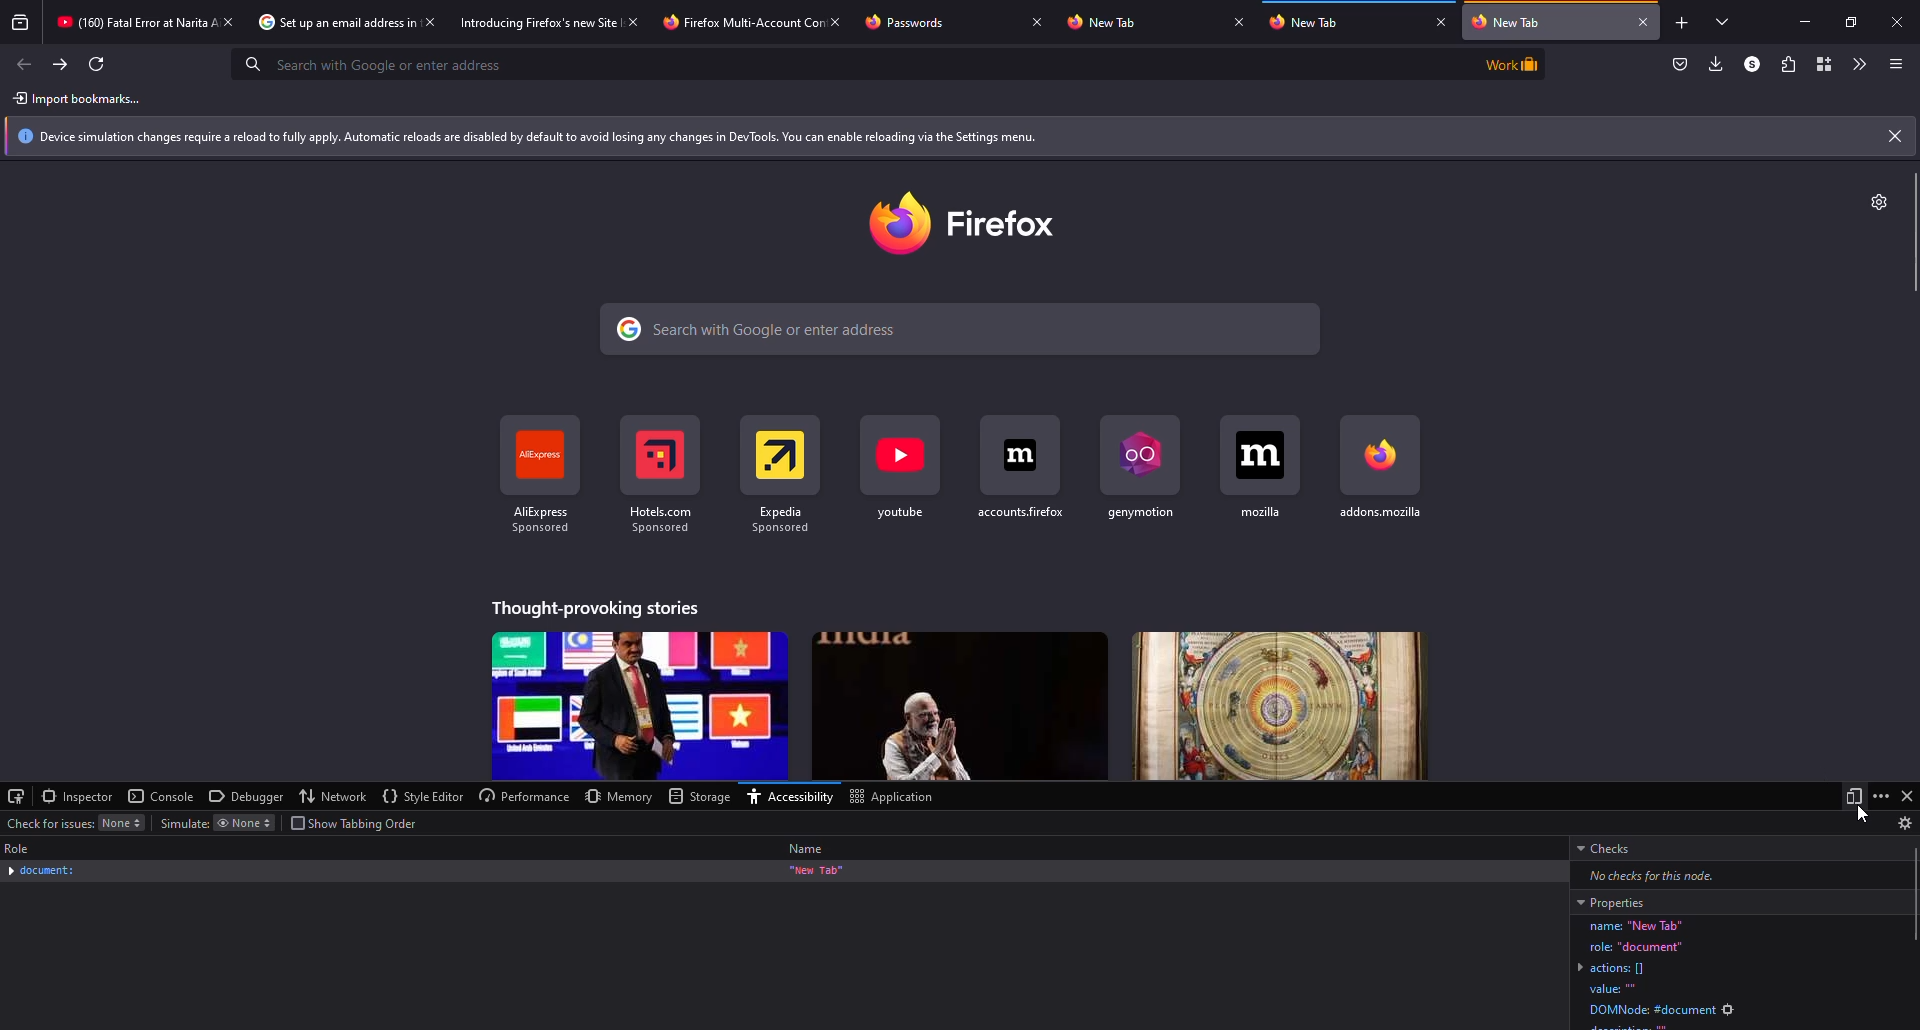  What do you see at coordinates (184, 822) in the screenshot?
I see `simulate` at bounding box center [184, 822].